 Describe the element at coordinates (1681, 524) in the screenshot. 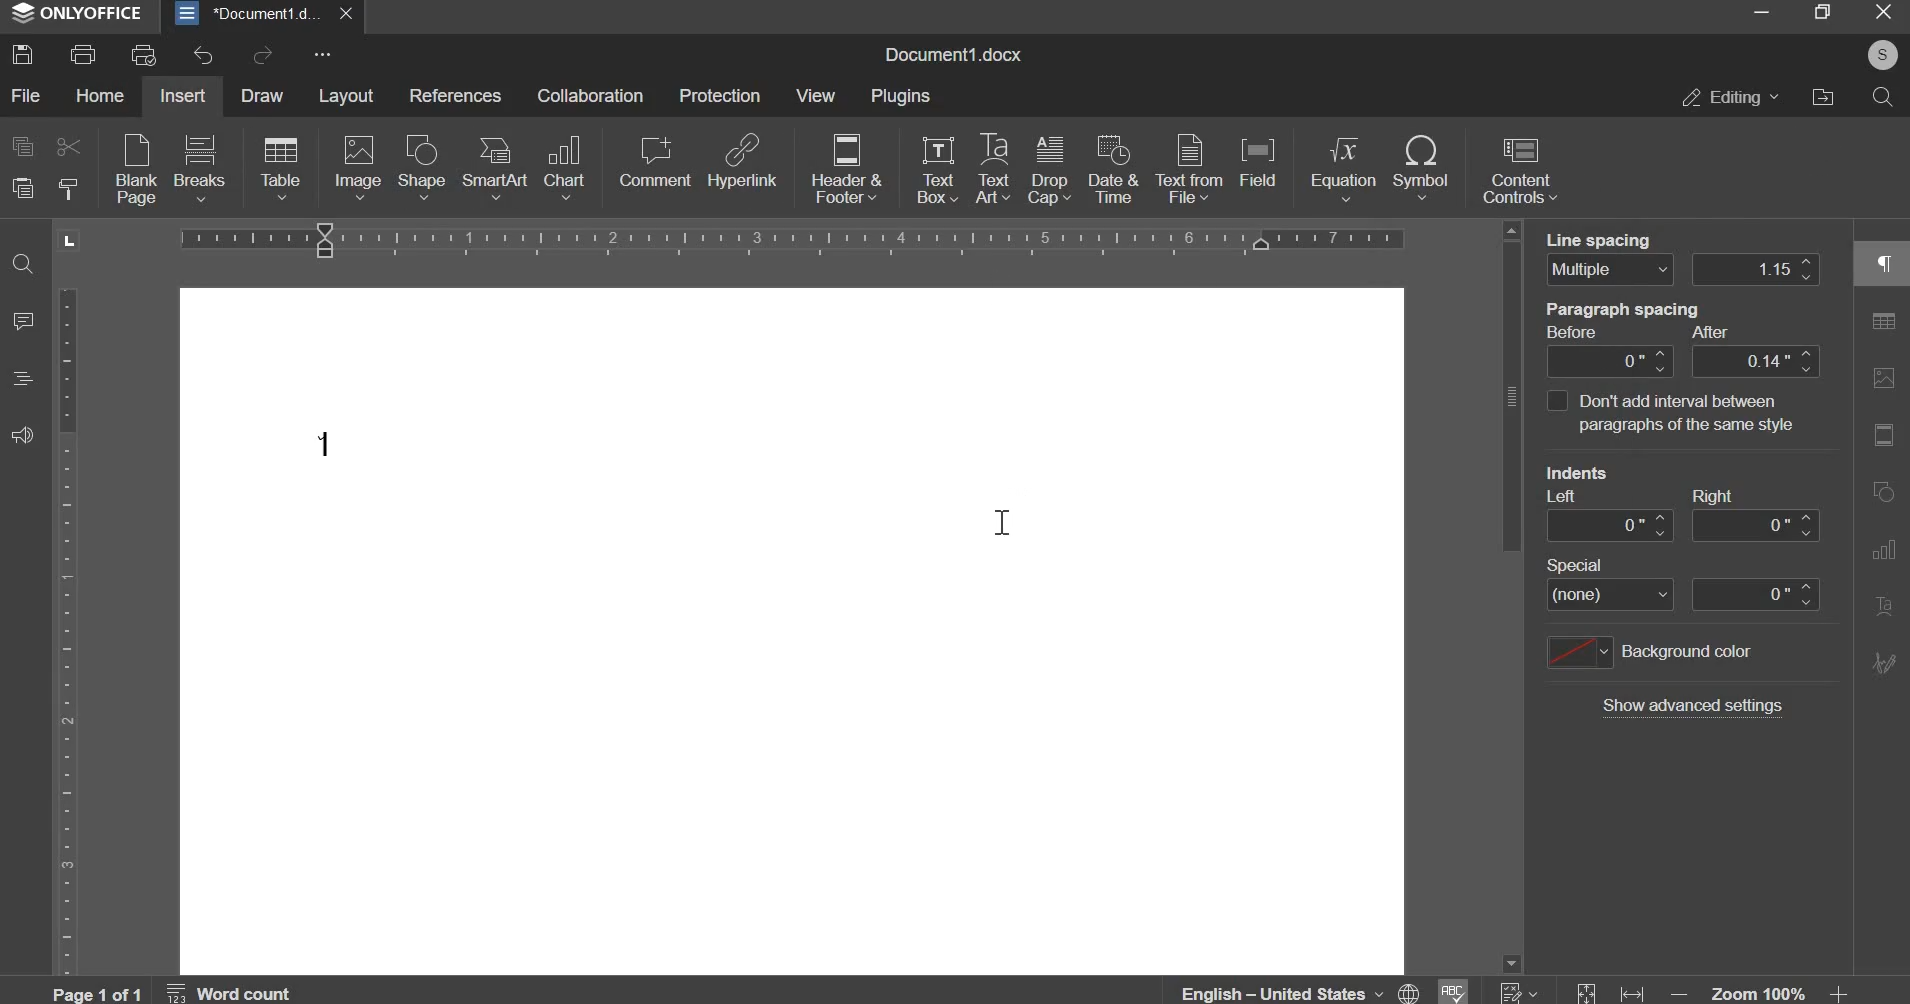

I see `indent` at that location.